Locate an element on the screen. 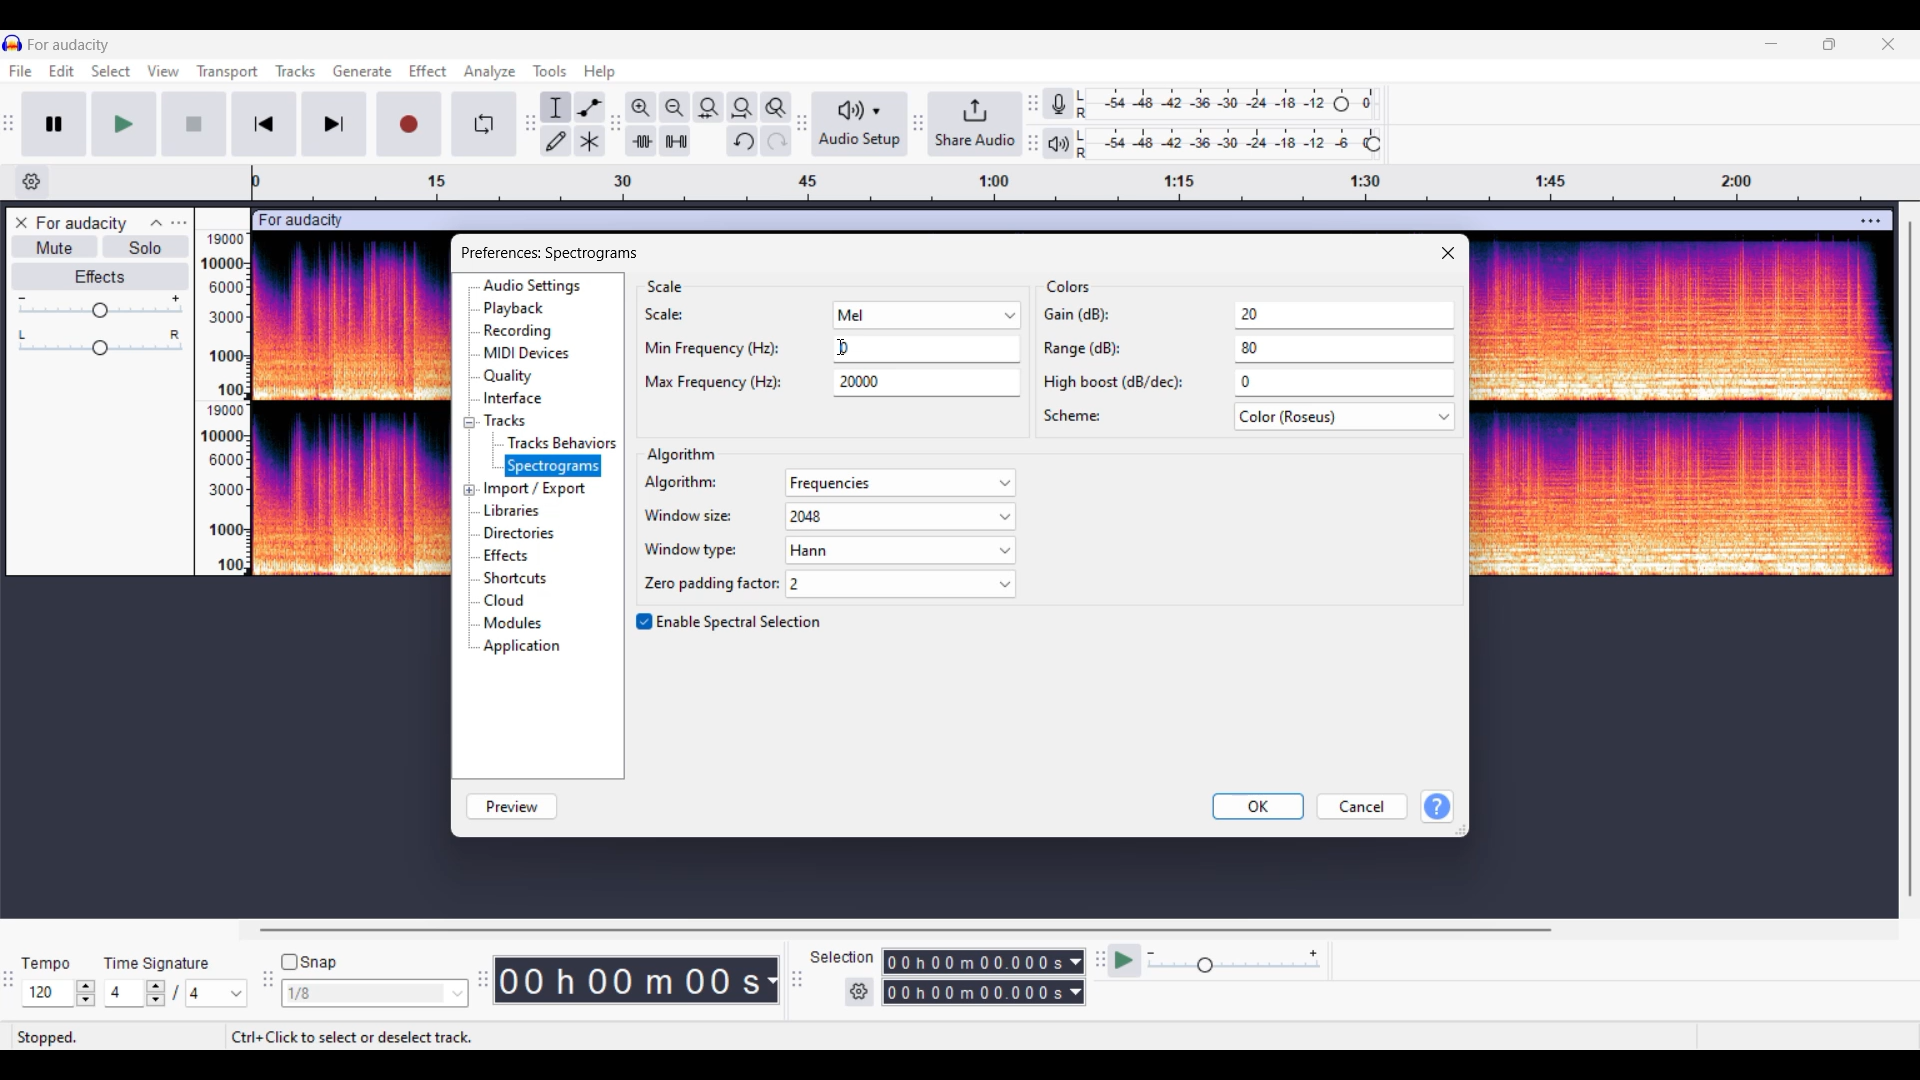 The image size is (1920, 1080). Effect menu is located at coordinates (429, 71).